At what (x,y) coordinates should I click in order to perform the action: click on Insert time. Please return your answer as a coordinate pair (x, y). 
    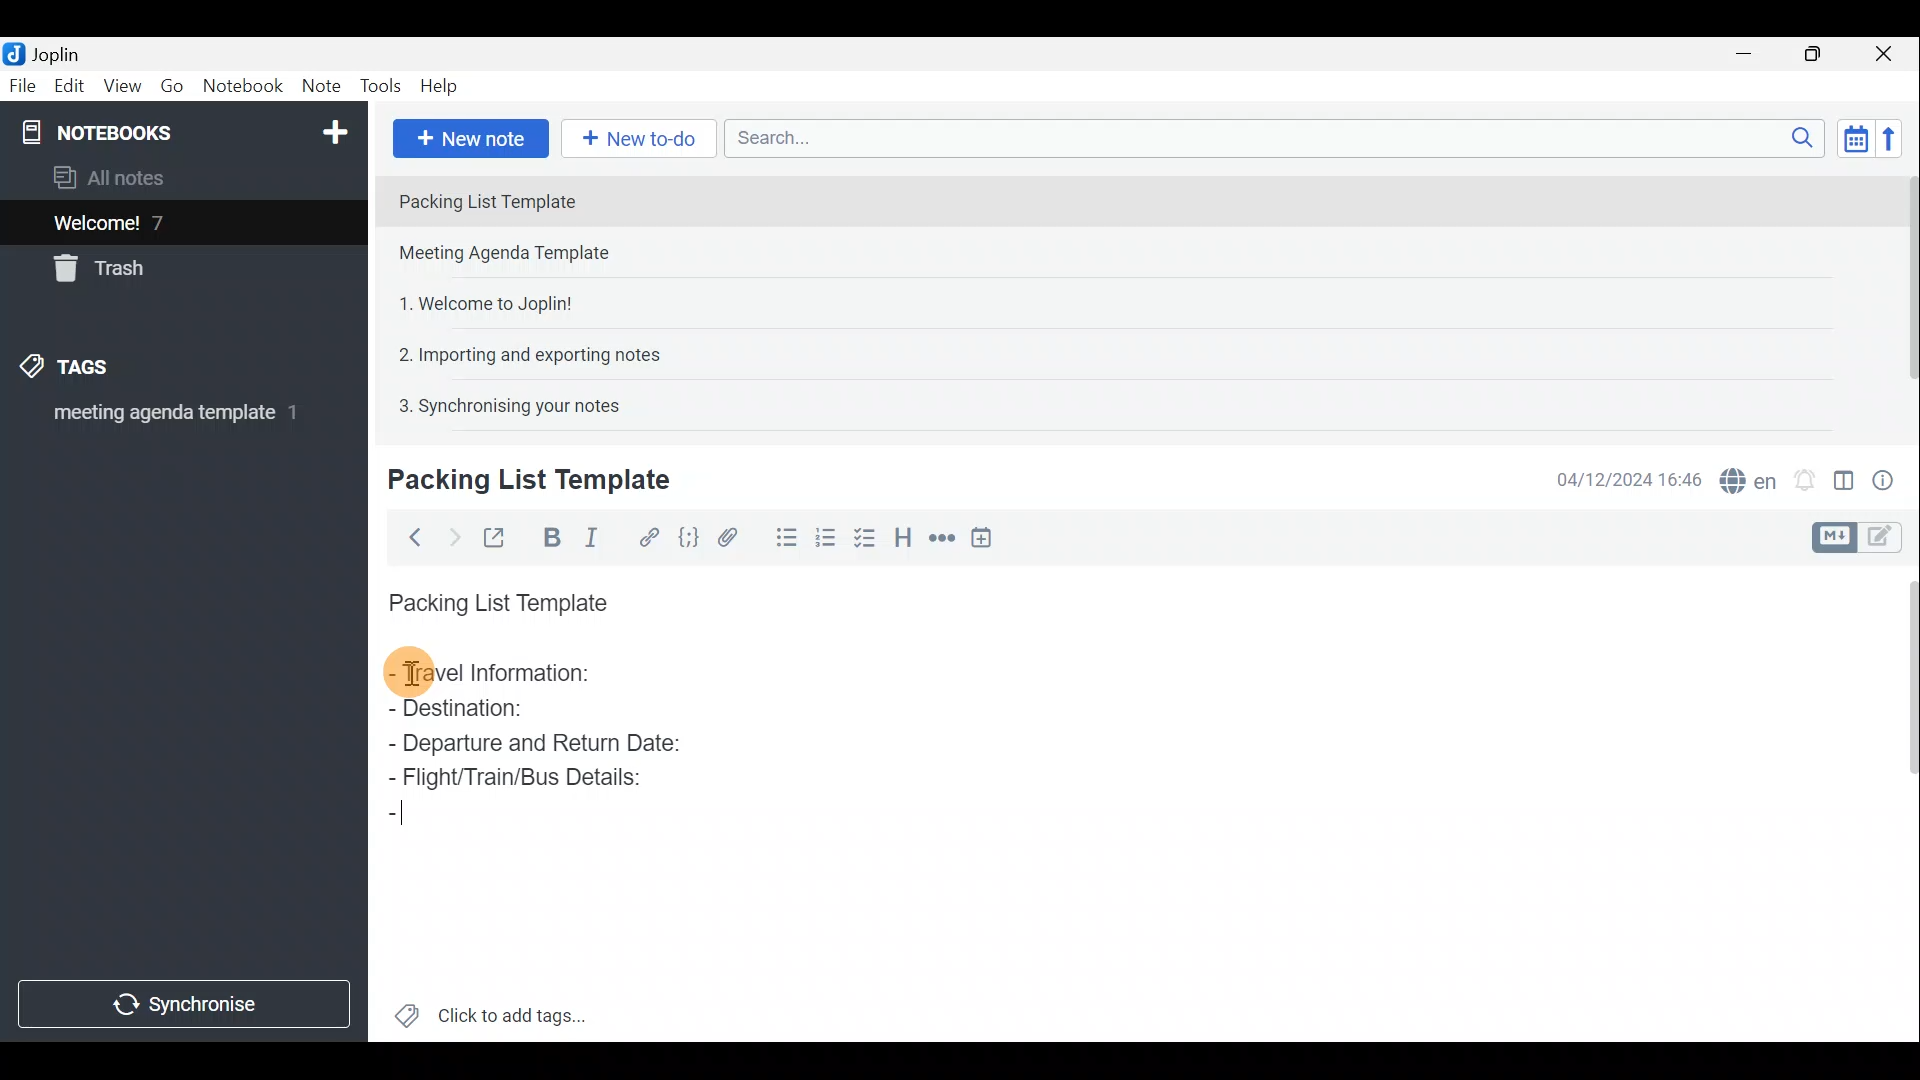
    Looking at the image, I should click on (988, 537).